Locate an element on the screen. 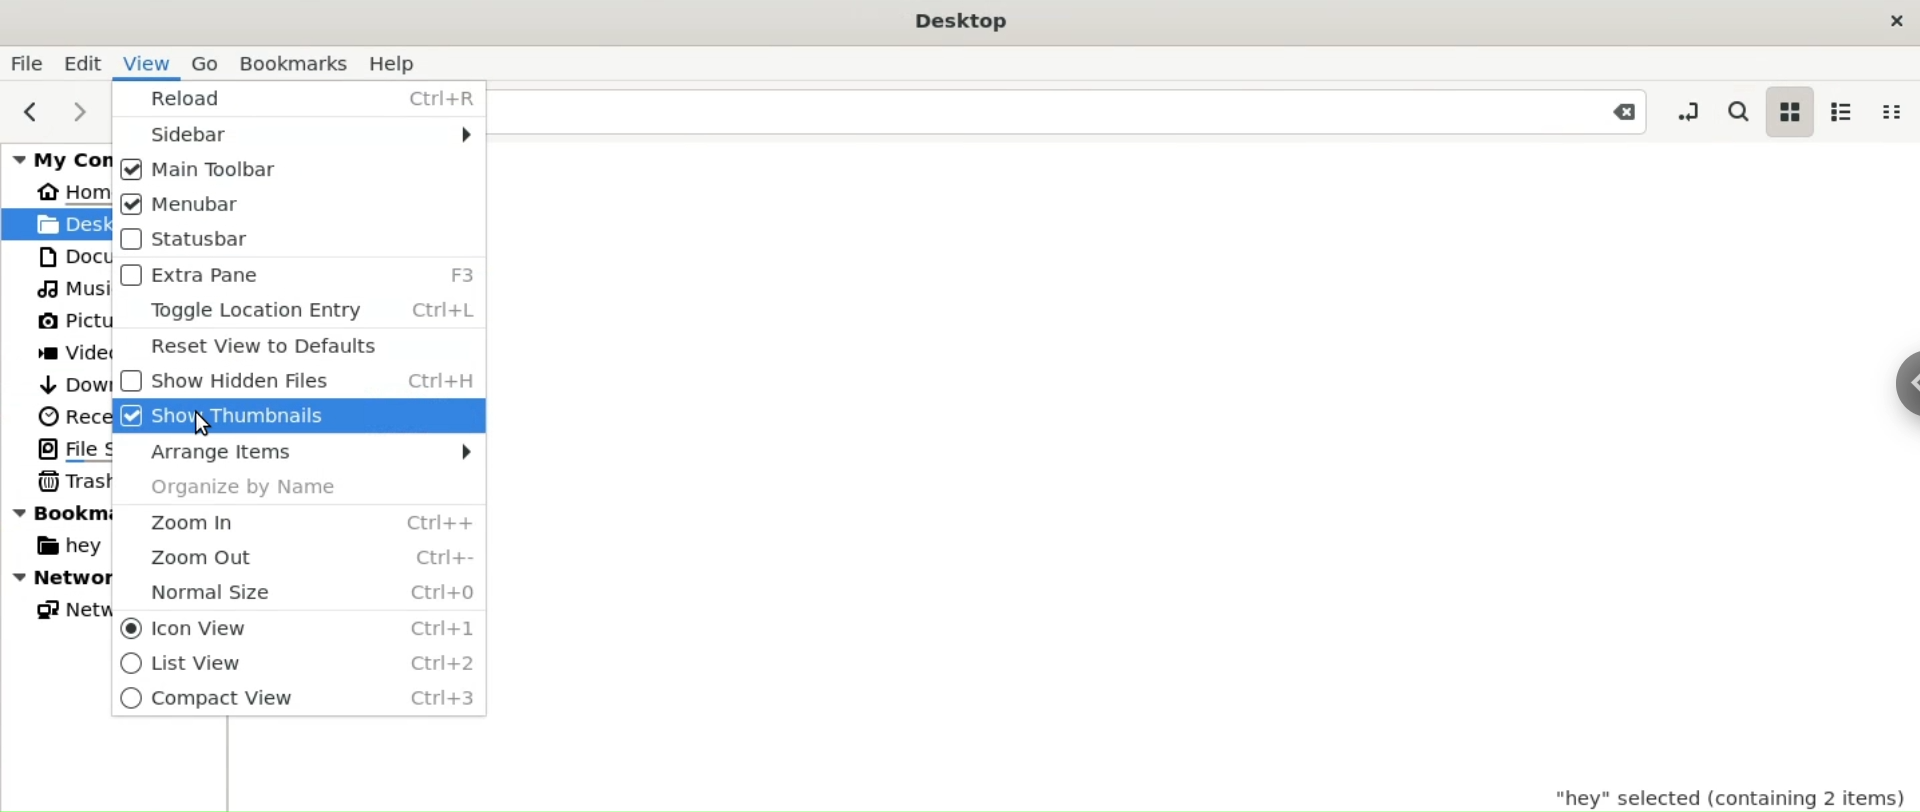  Compact View is located at coordinates (296, 700).